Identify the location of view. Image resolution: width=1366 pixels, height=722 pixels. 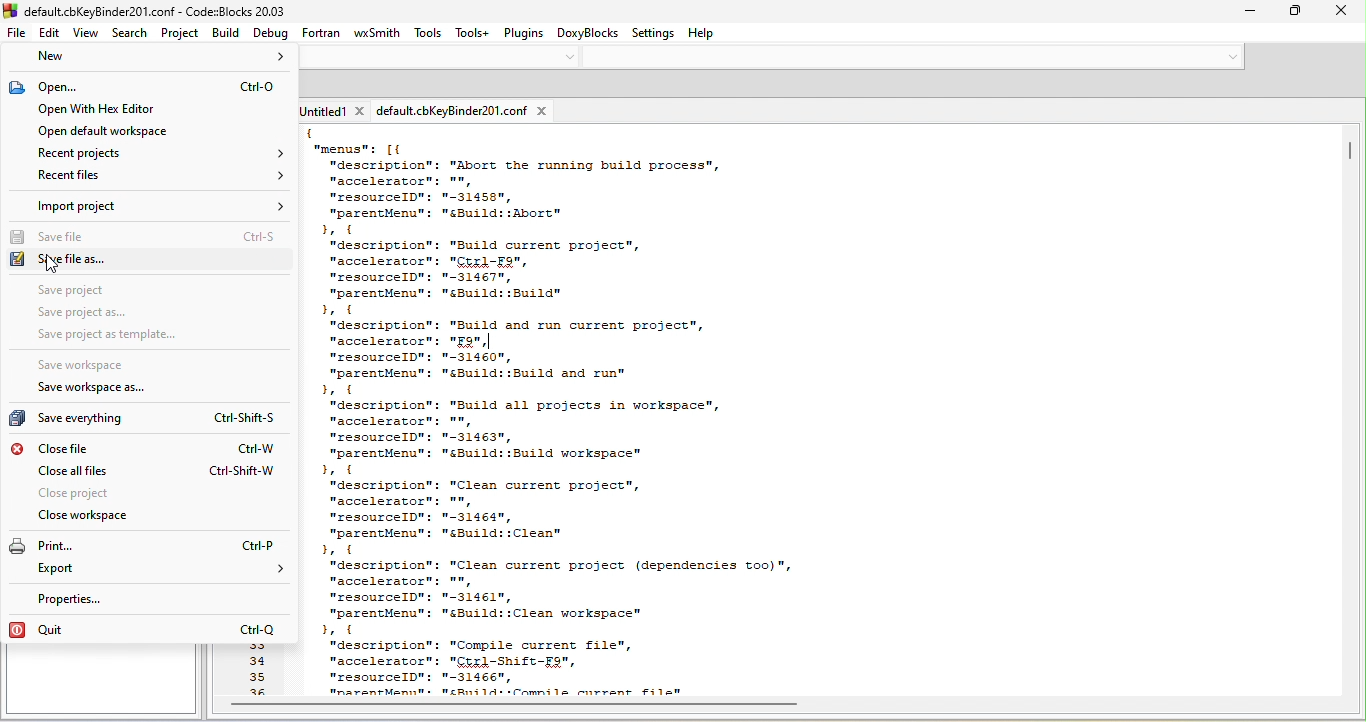
(89, 35).